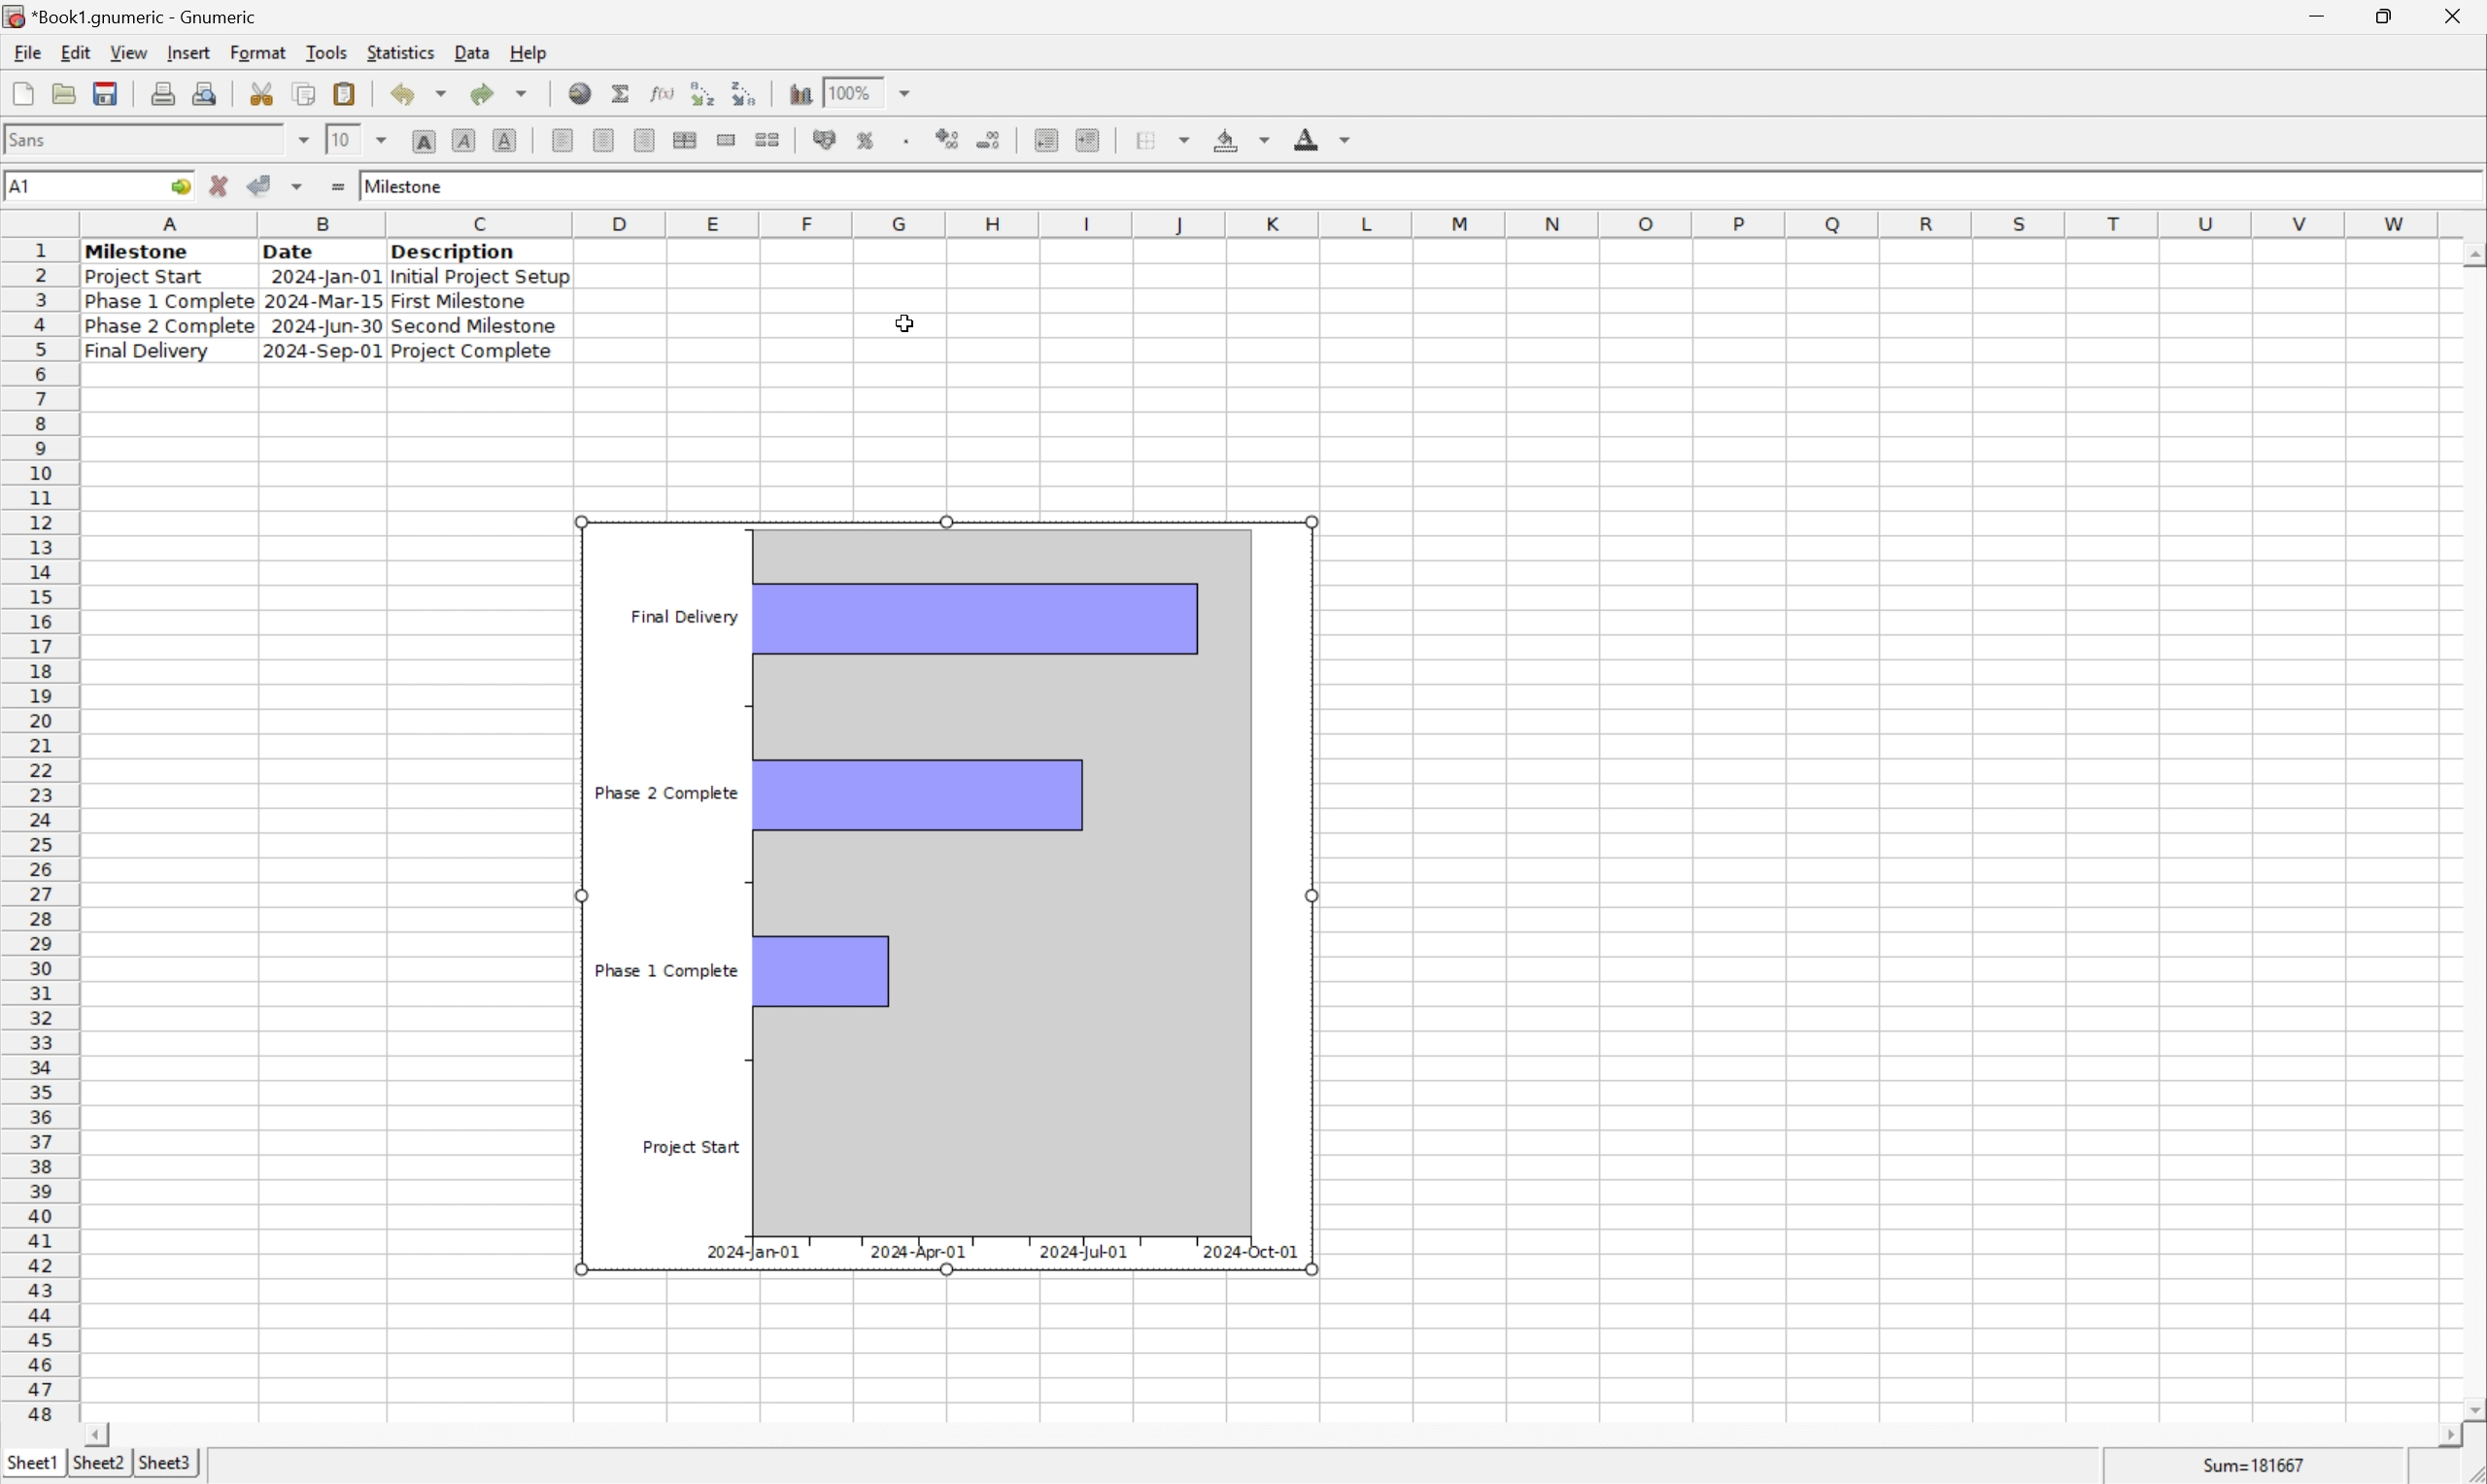  Describe the element at coordinates (950, 140) in the screenshot. I see `increase number of decimals displayed` at that location.